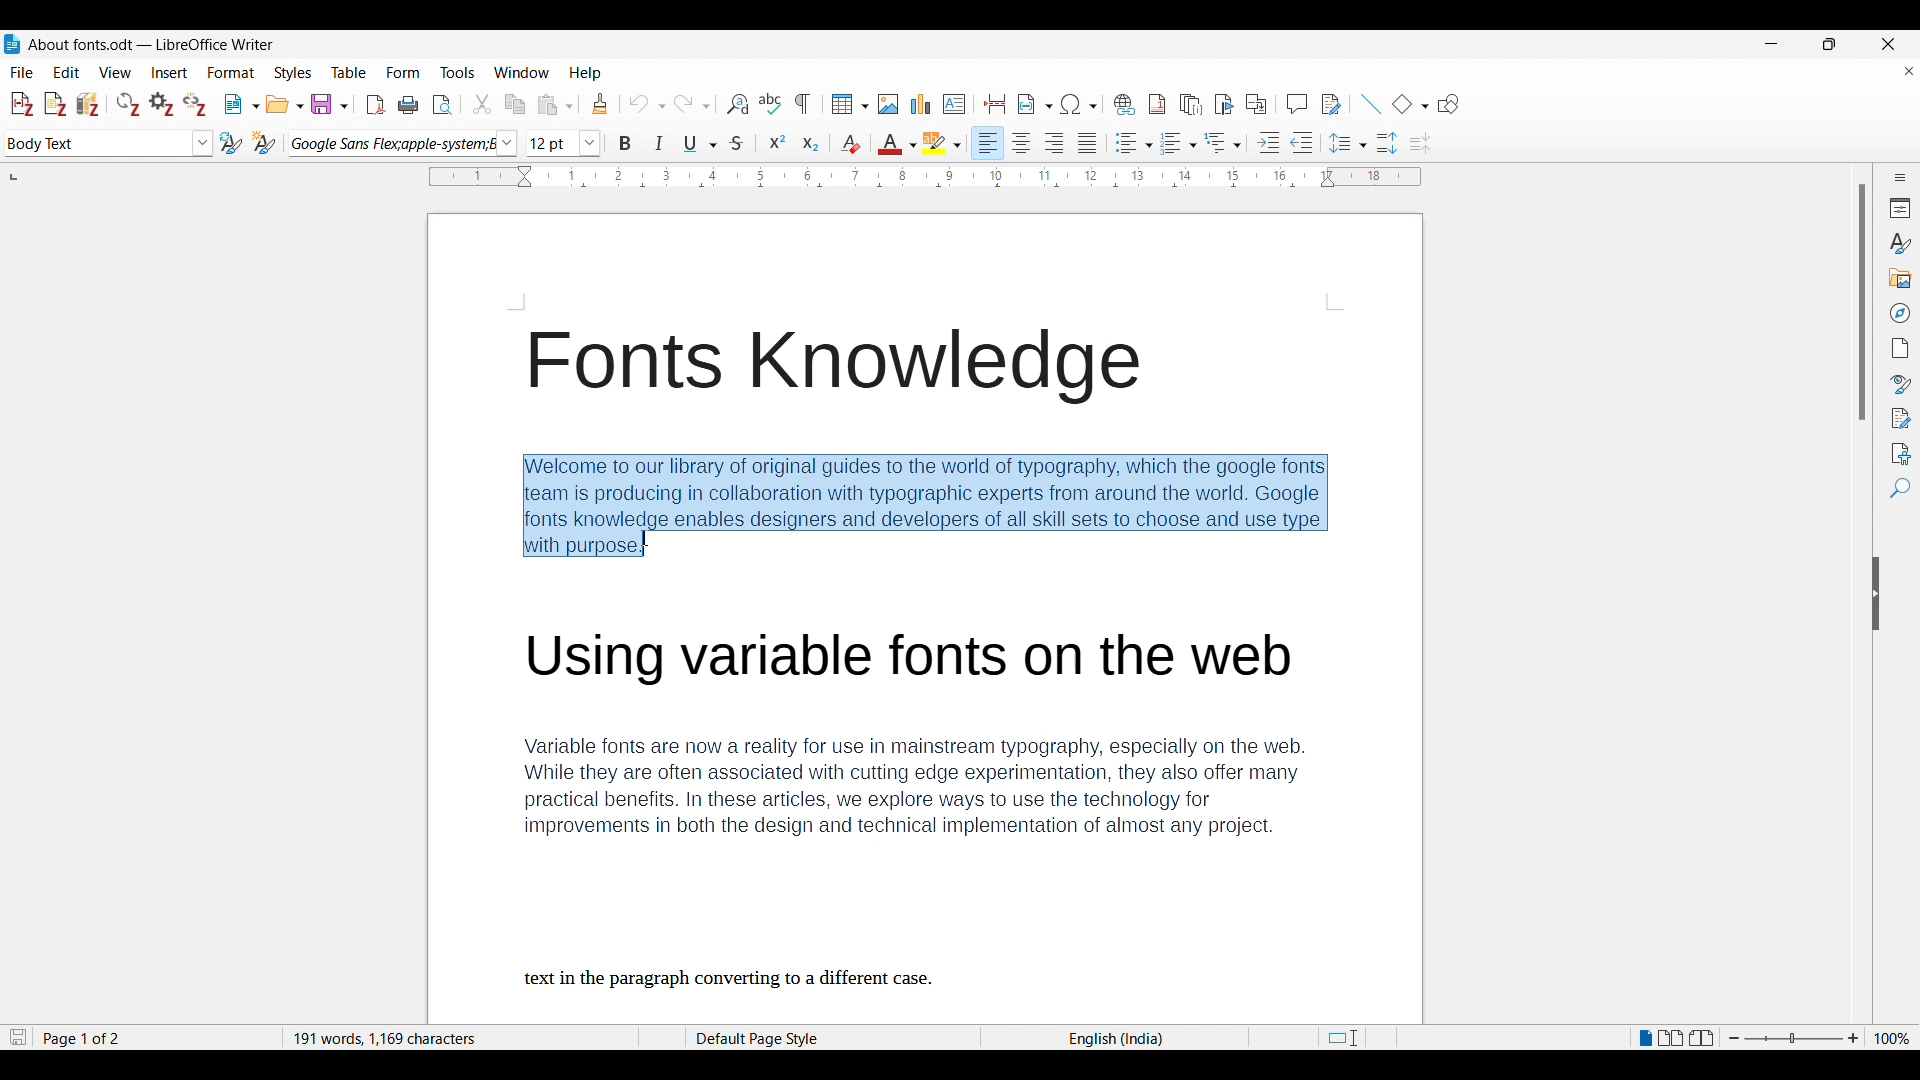  I want to click on Left alignment, so click(987, 143).